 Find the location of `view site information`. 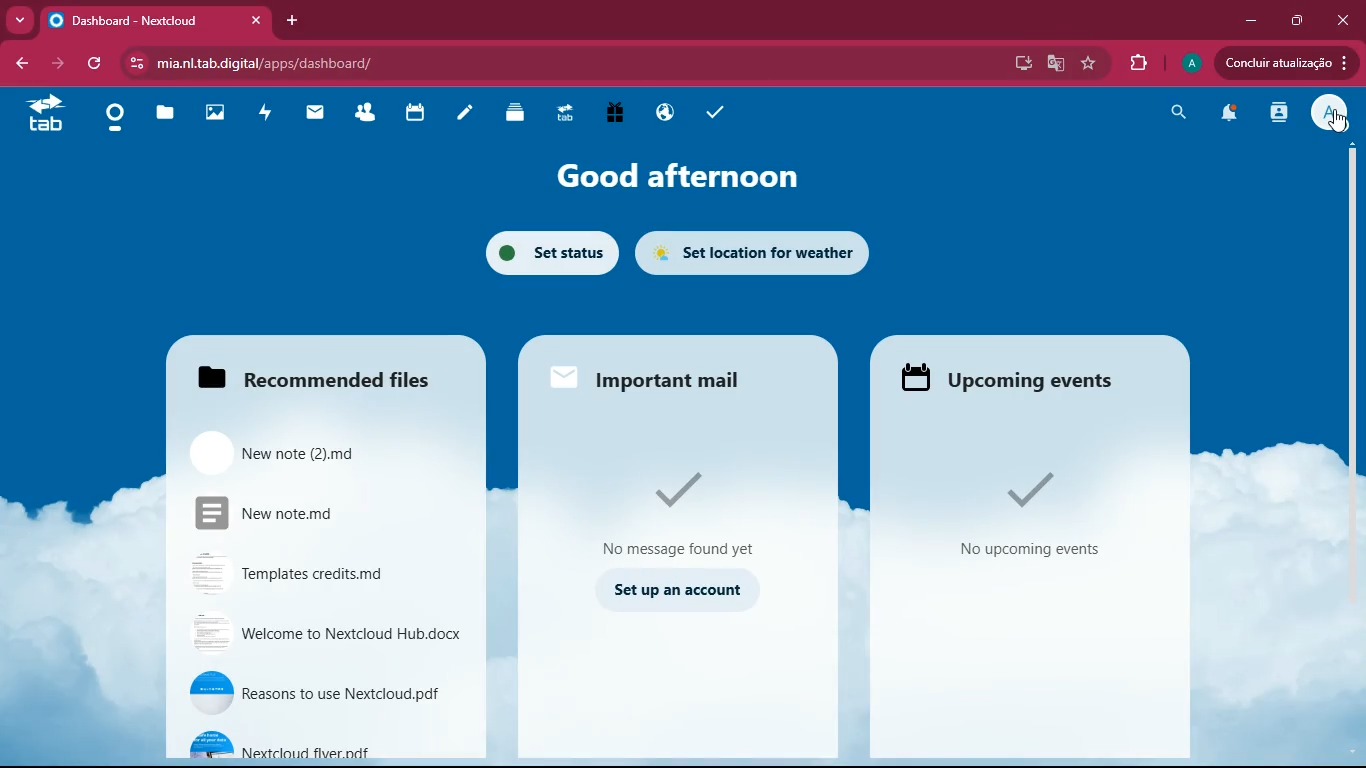

view site information is located at coordinates (136, 64).